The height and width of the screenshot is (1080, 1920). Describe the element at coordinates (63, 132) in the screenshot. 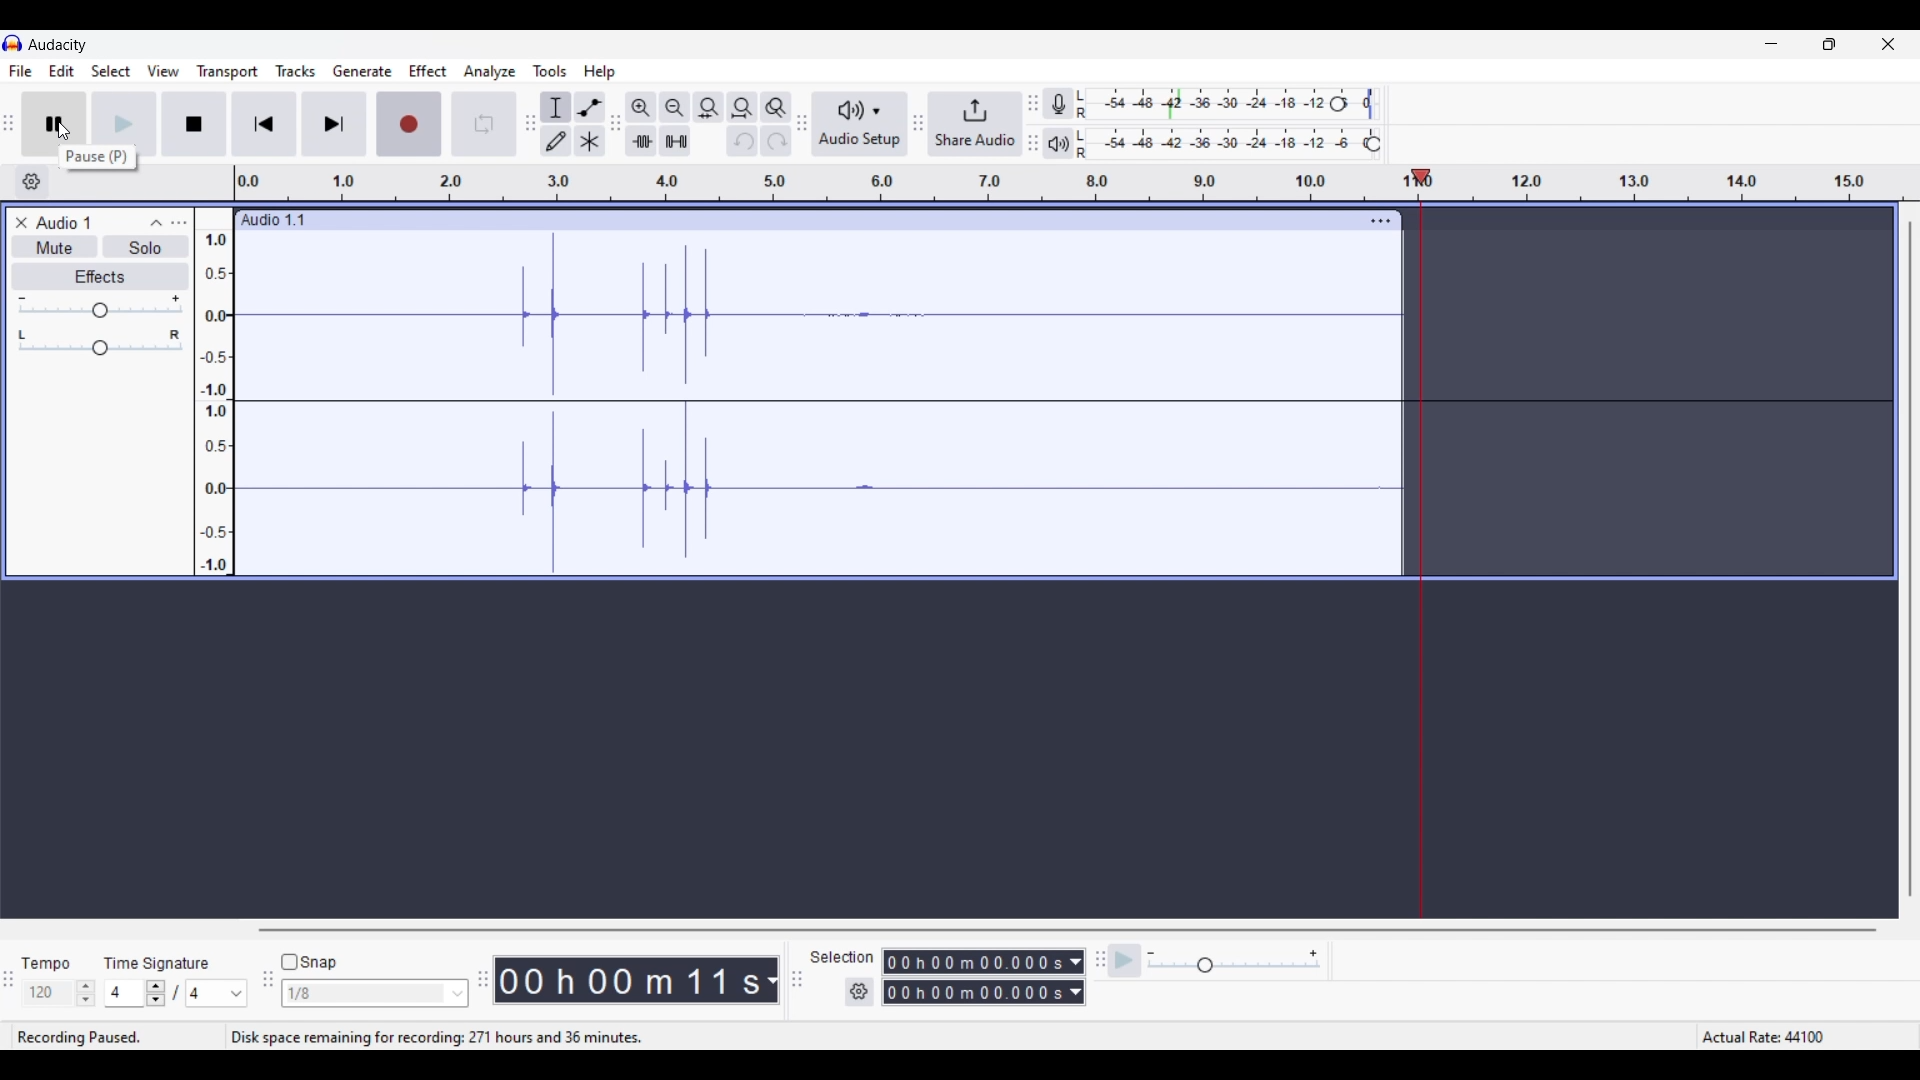

I see `Cursor clicking on pause` at that location.